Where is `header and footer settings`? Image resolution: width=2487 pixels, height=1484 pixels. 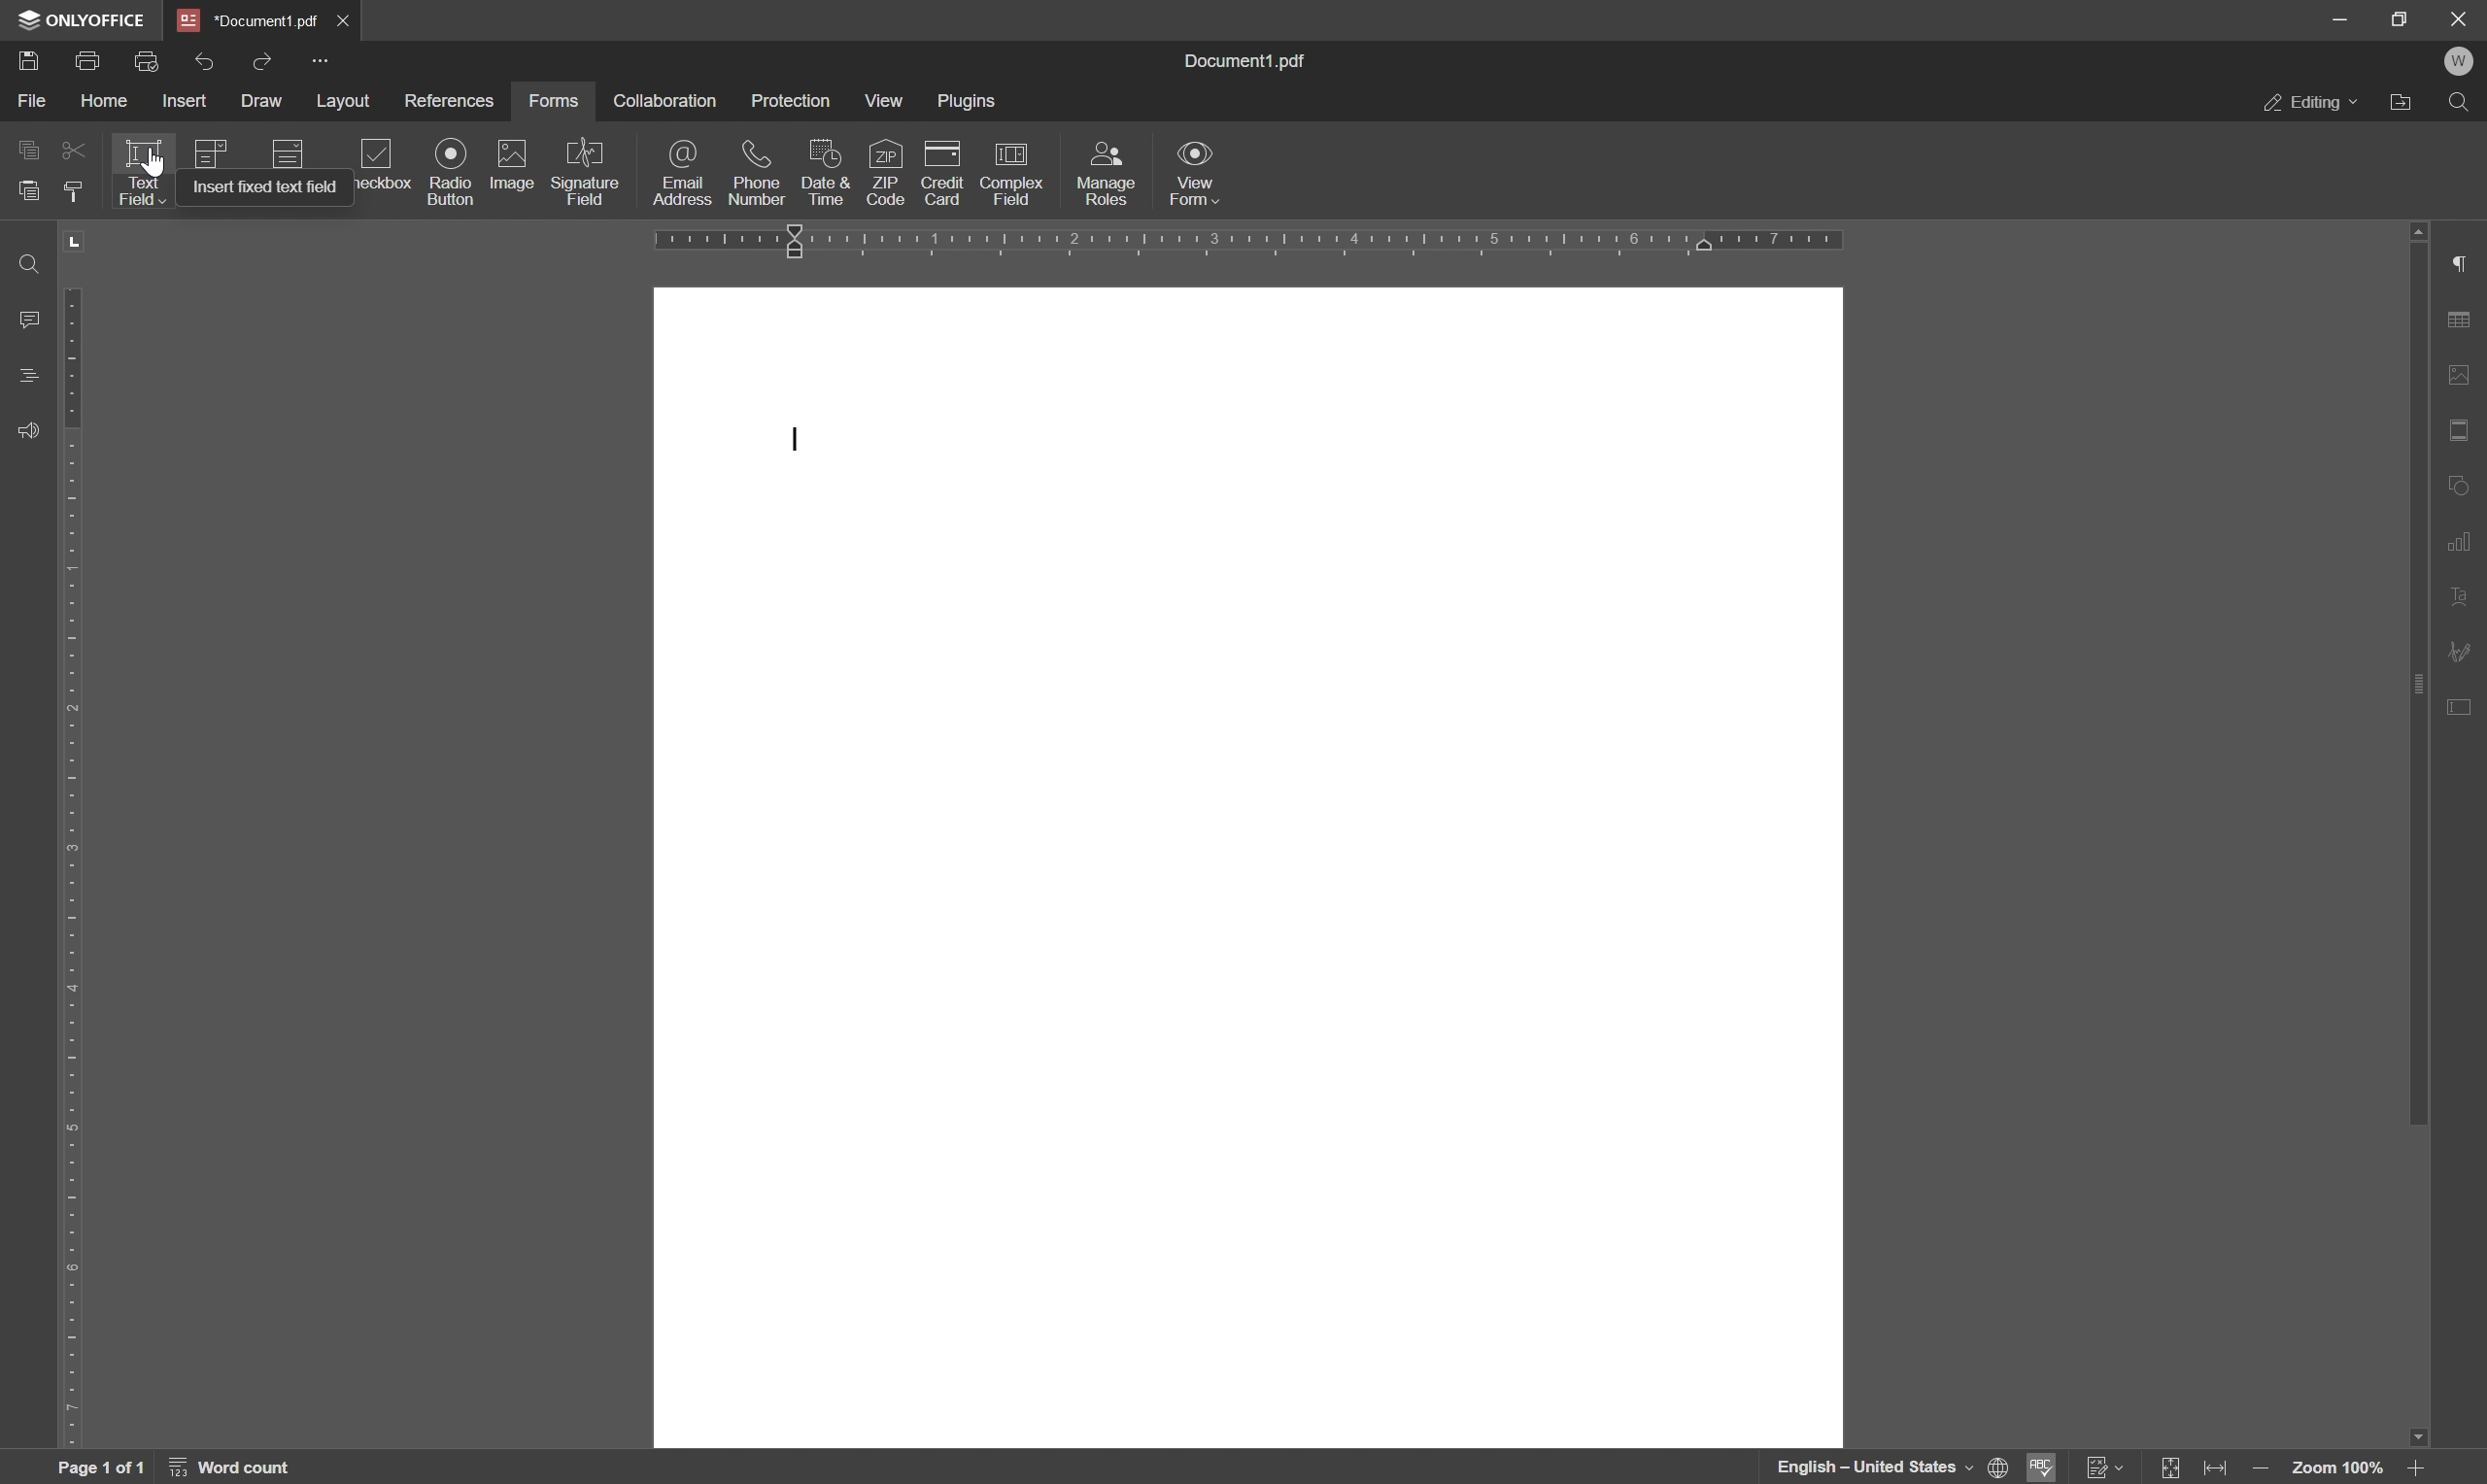
header and footer settings is located at coordinates (2459, 428).